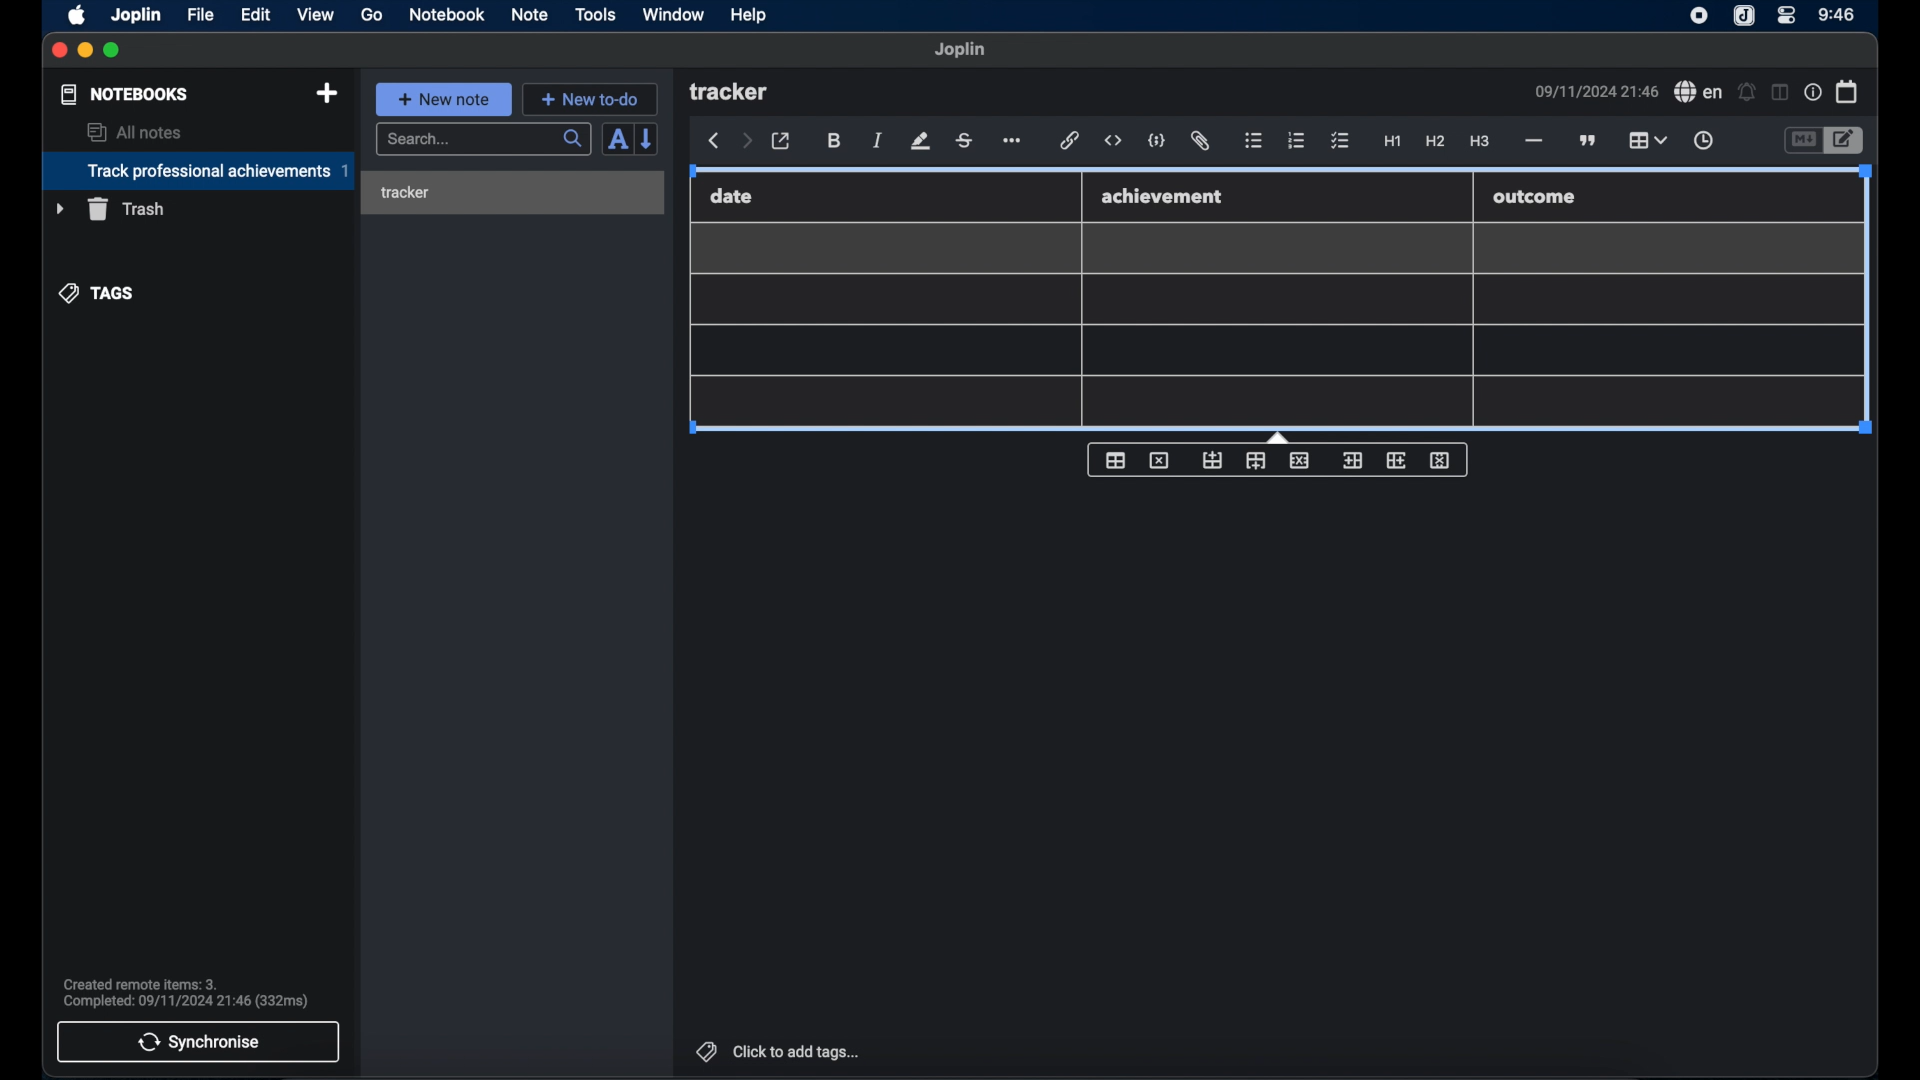  What do you see at coordinates (747, 16) in the screenshot?
I see `help` at bounding box center [747, 16].